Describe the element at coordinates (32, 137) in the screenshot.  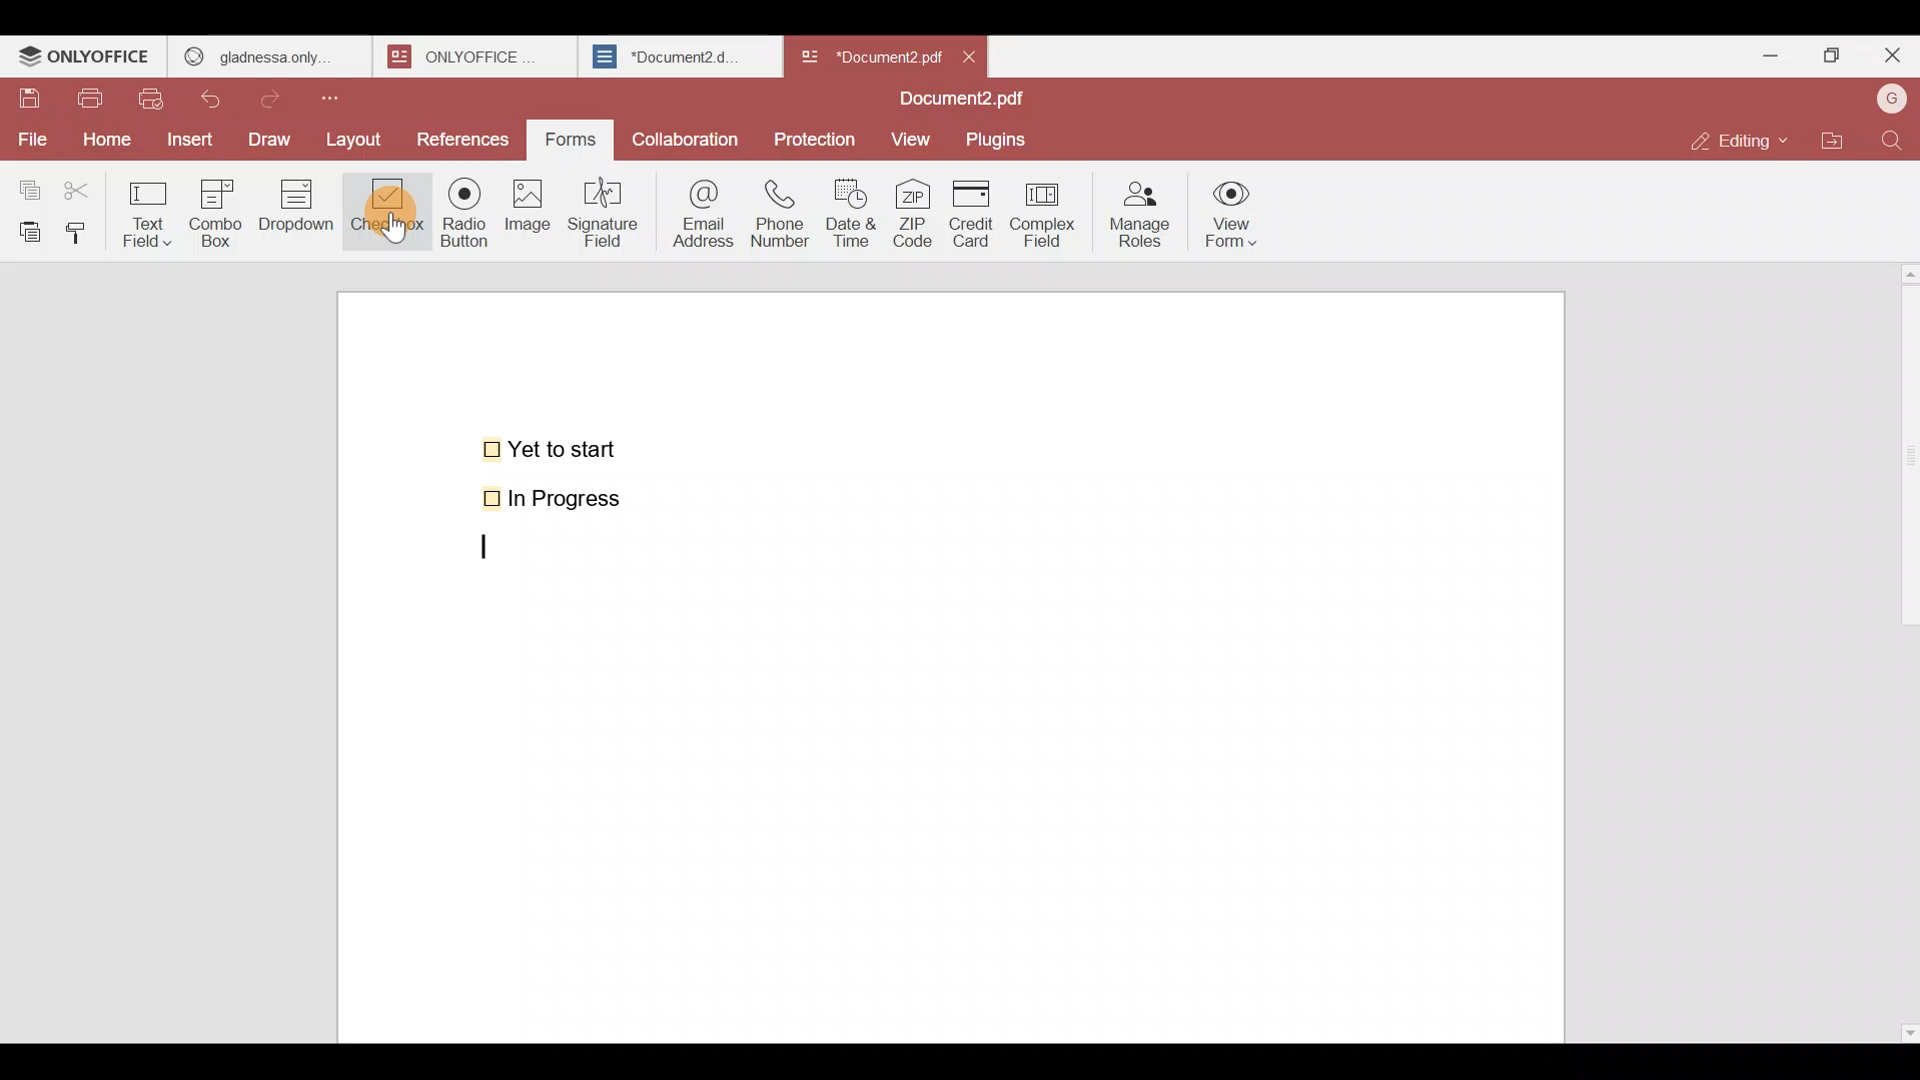
I see `File` at that location.